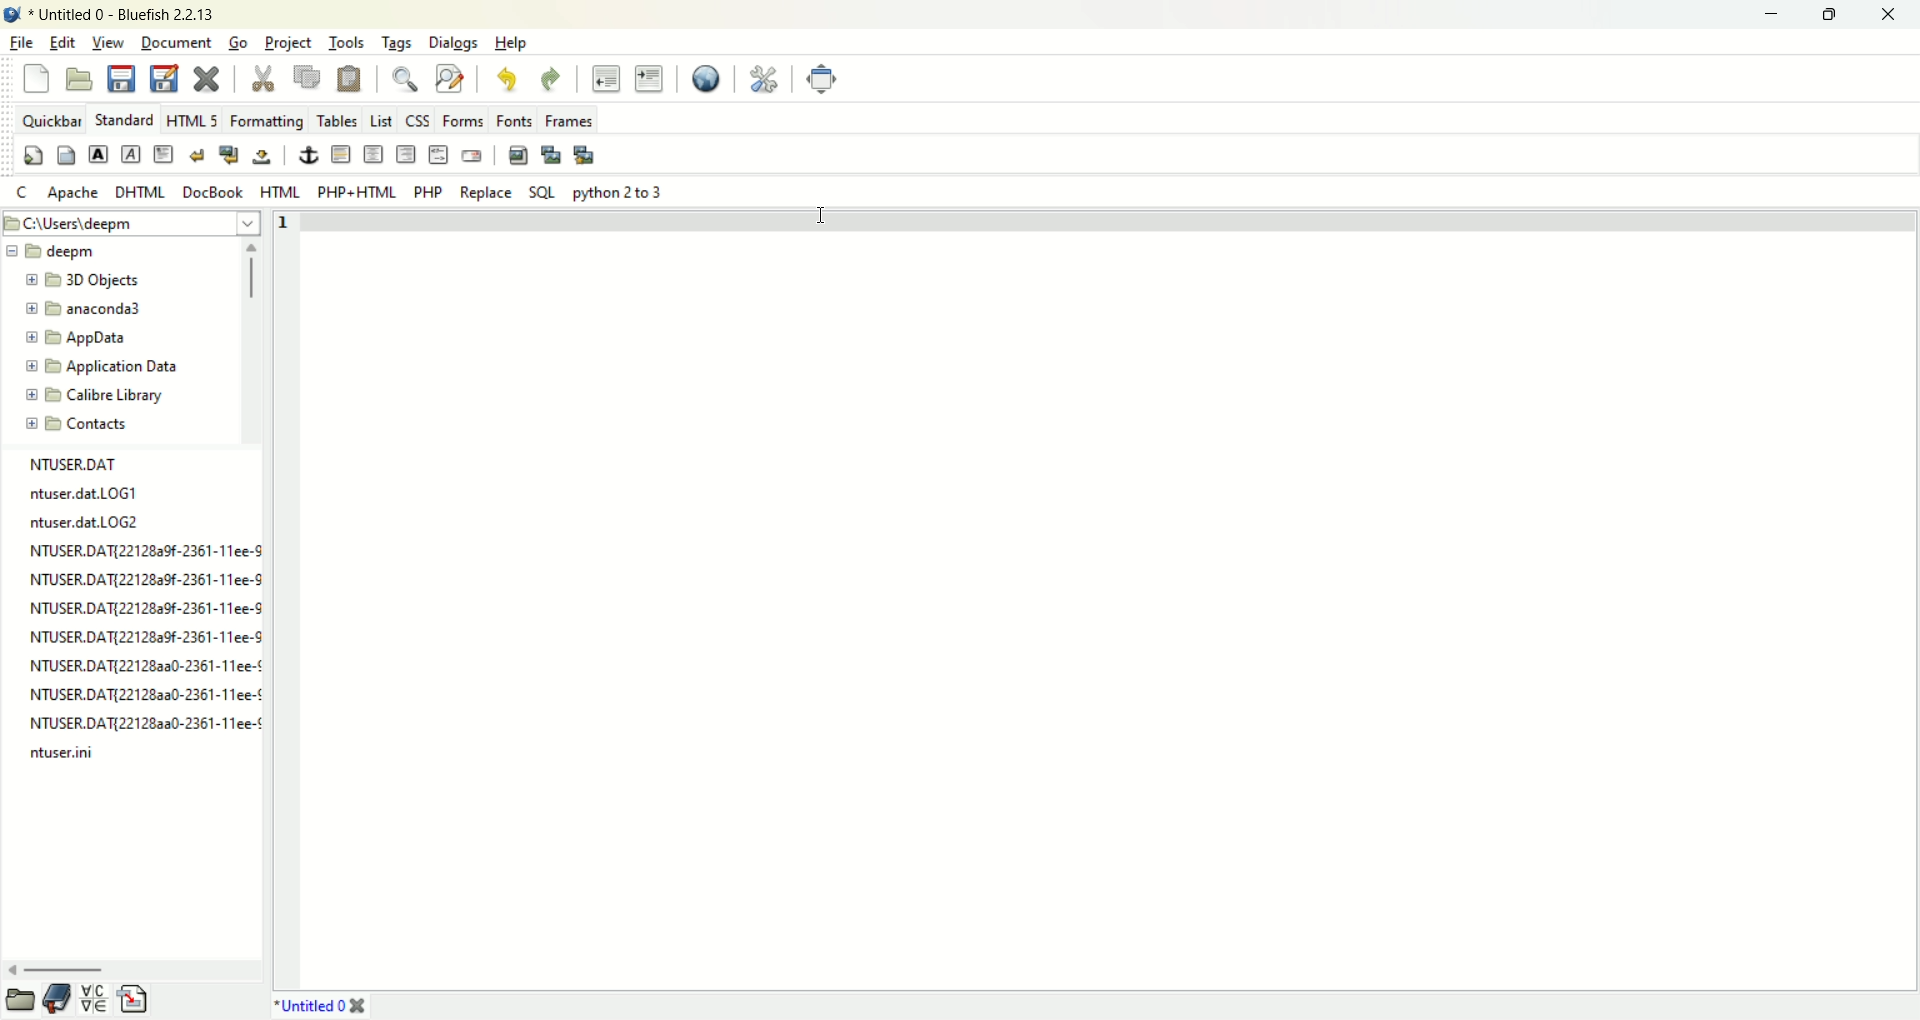 This screenshot has width=1920, height=1020. I want to click on maximize, so click(1835, 14).